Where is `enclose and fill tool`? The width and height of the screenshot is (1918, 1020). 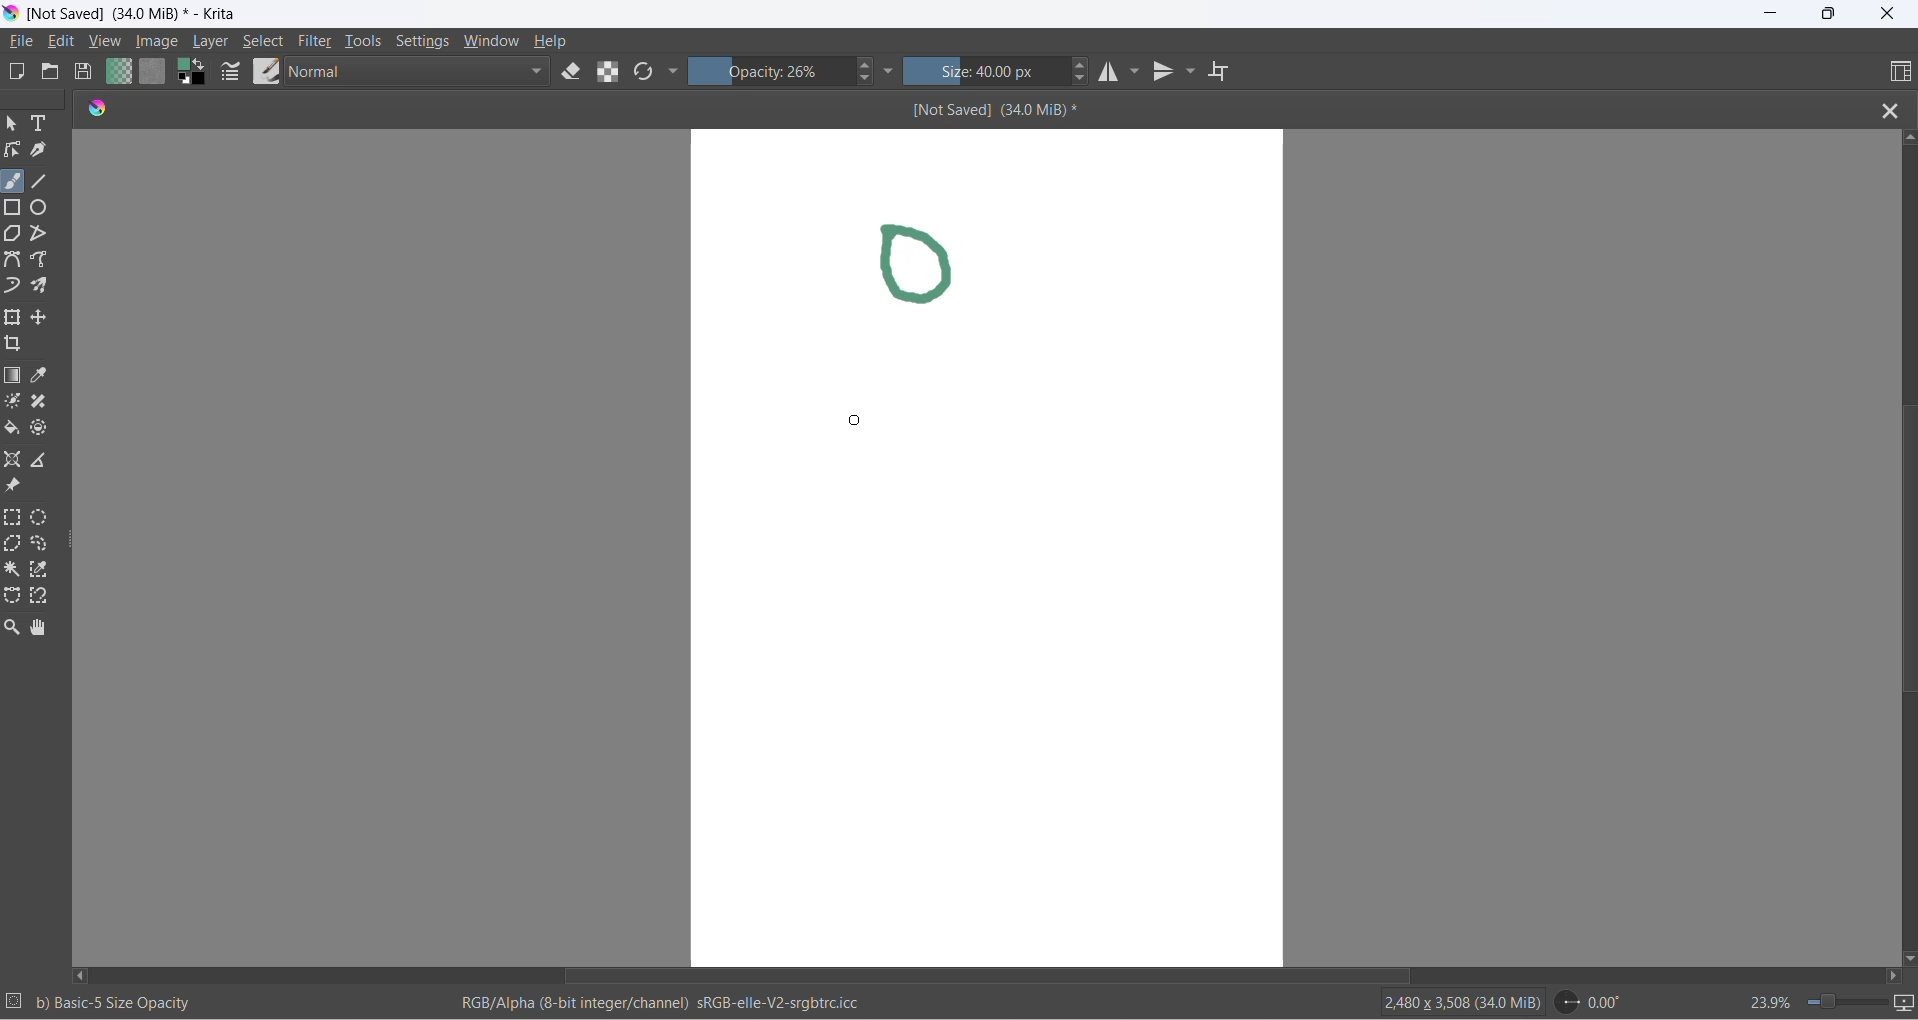
enclose and fill tool is located at coordinates (45, 426).